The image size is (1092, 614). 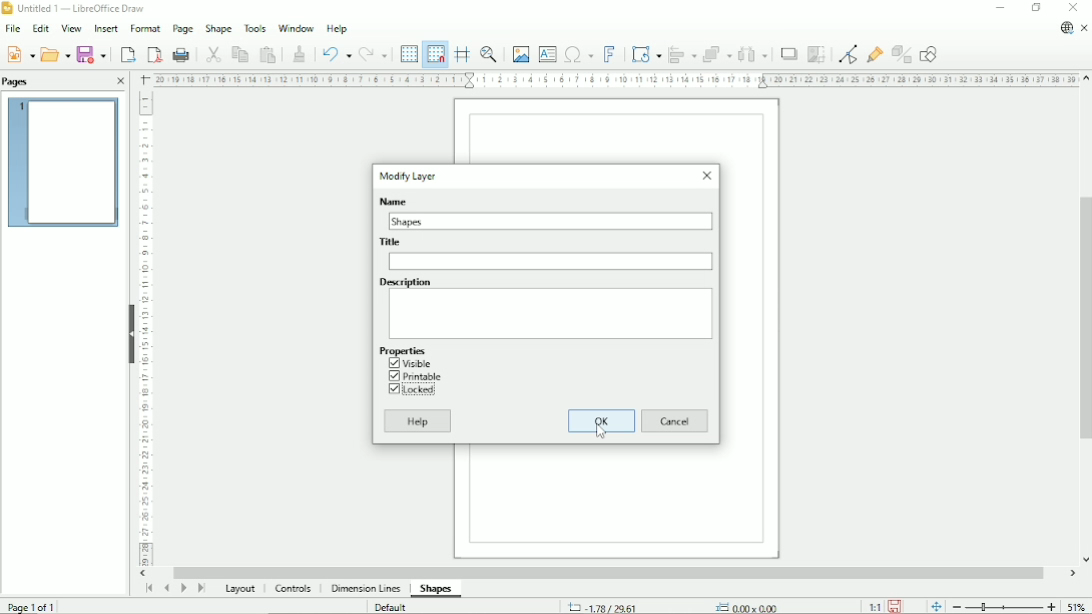 I want to click on toggle point edit mode, so click(x=847, y=54).